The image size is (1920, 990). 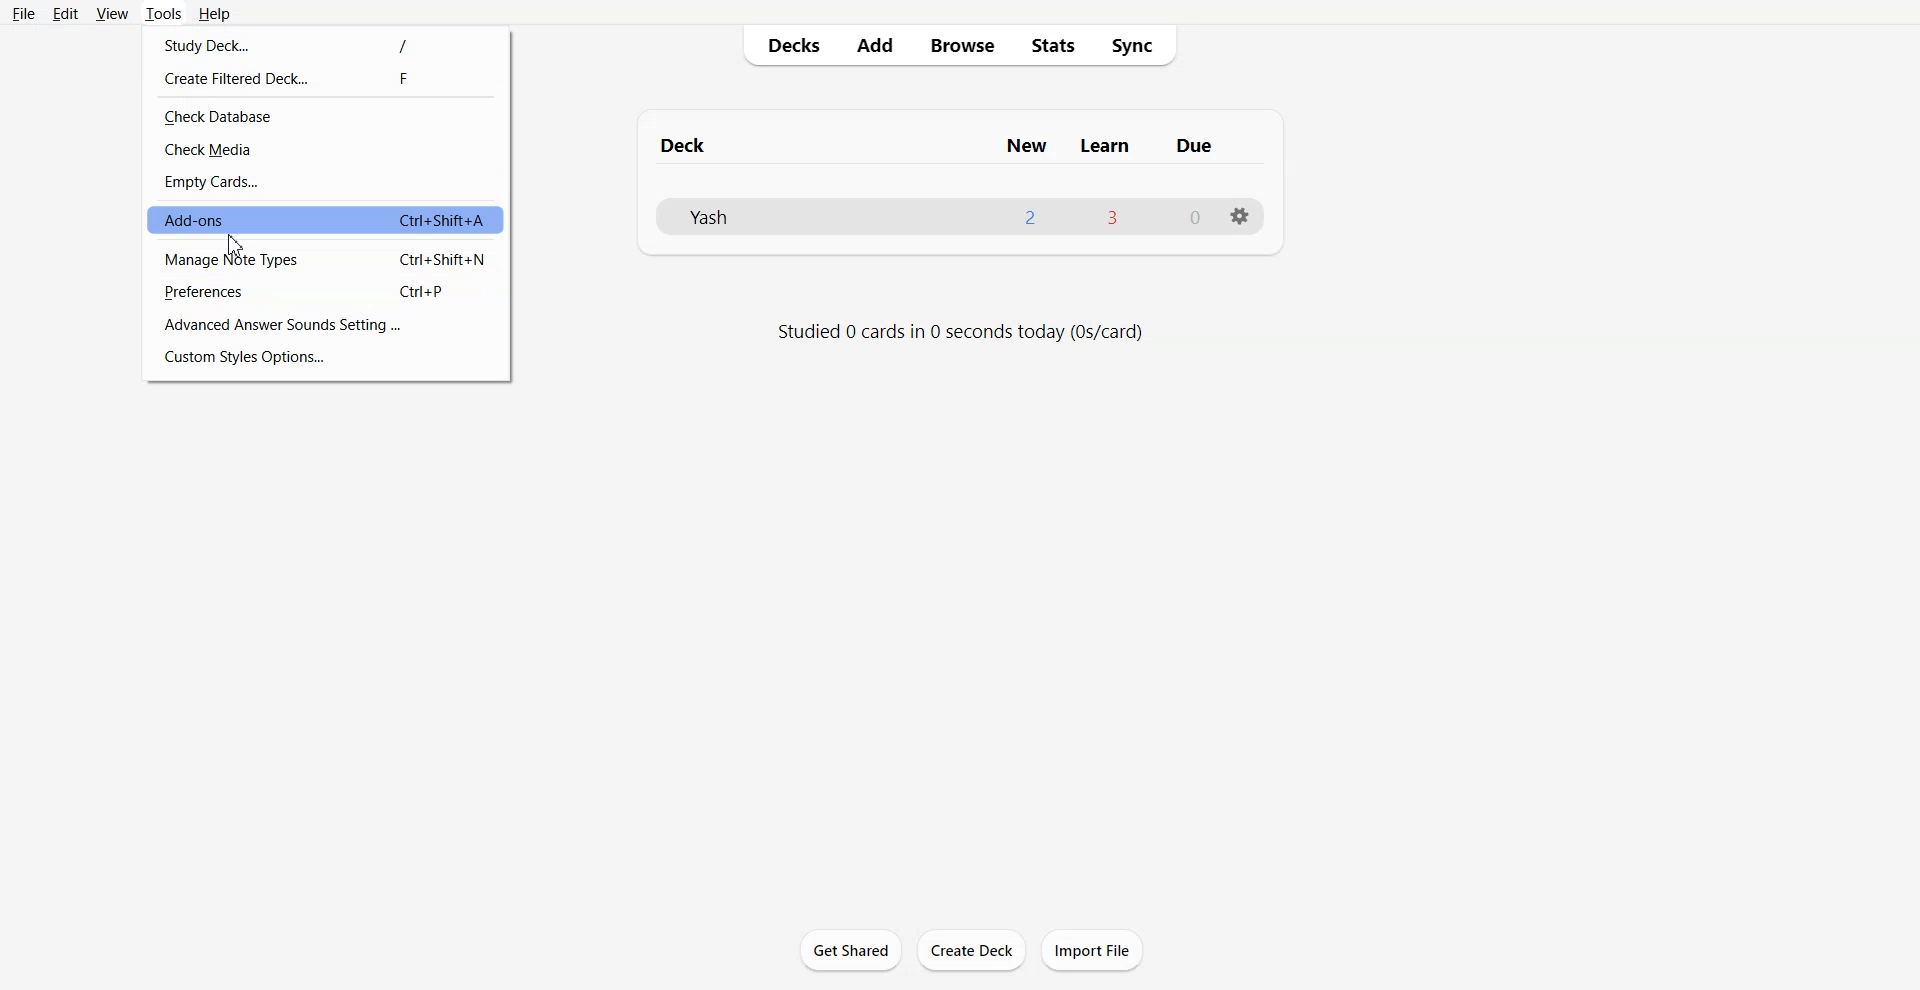 I want to click on Decks, so click(x=787, y=45).